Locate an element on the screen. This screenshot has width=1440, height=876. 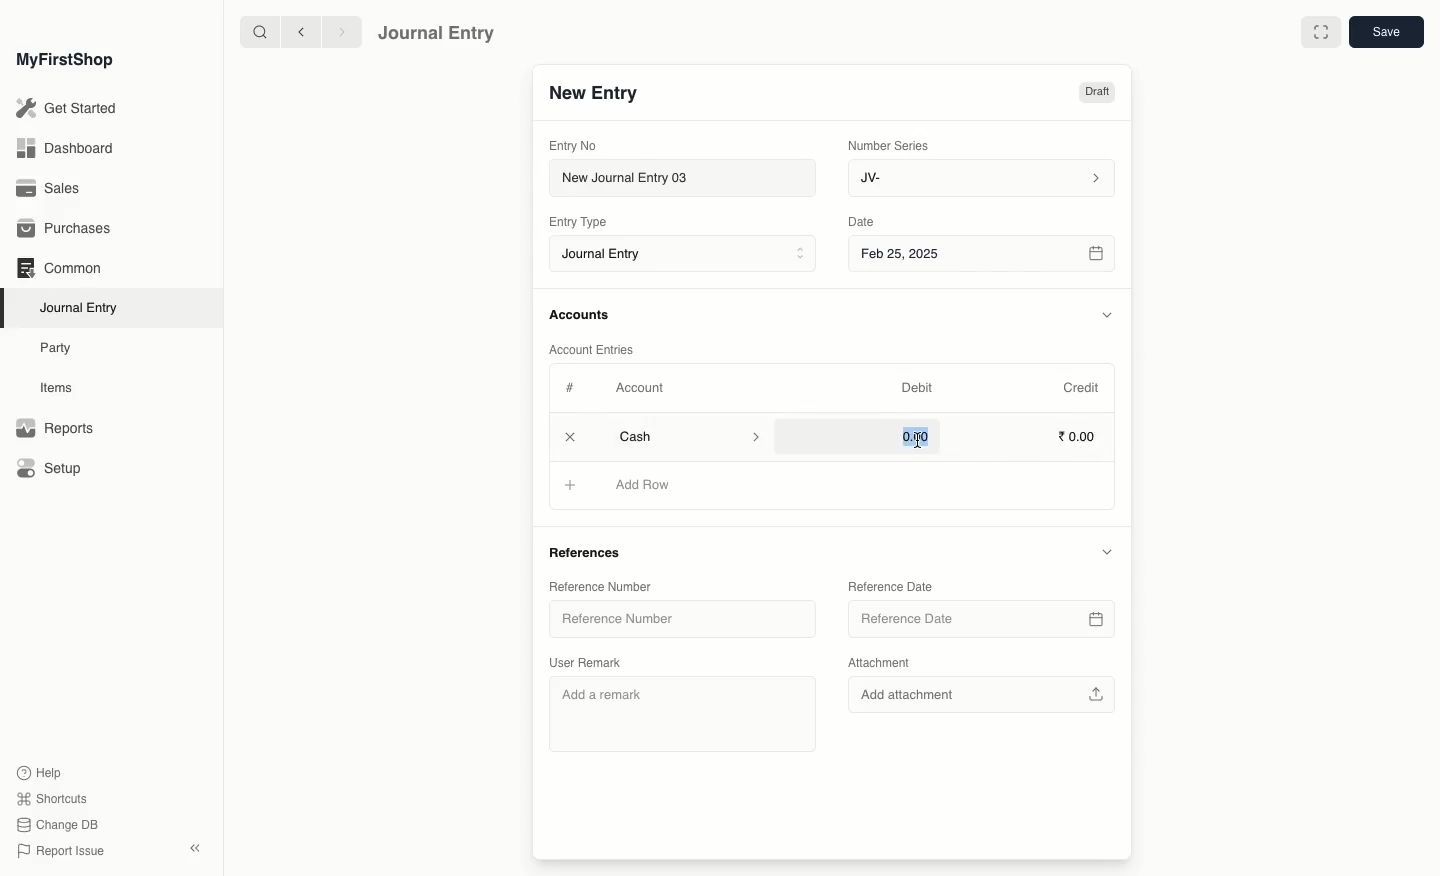
Collapse is located at coordinates (195, 848).